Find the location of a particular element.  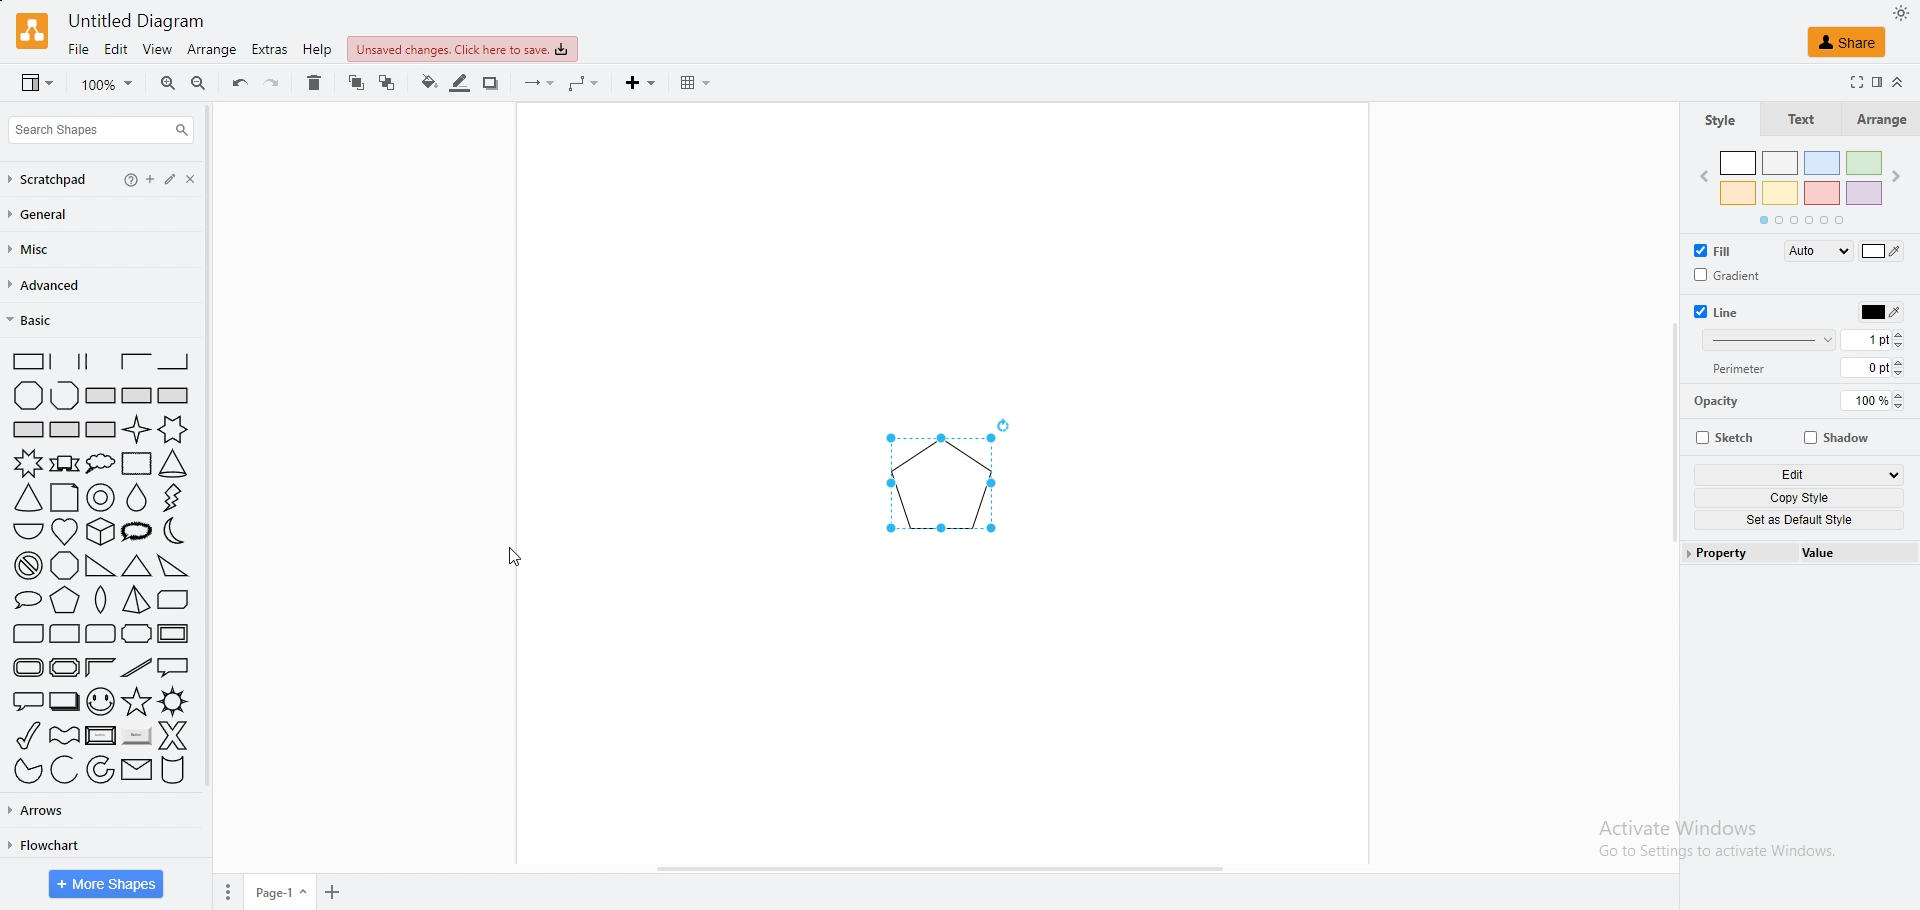

polygon is located at coordinates (29, 395).